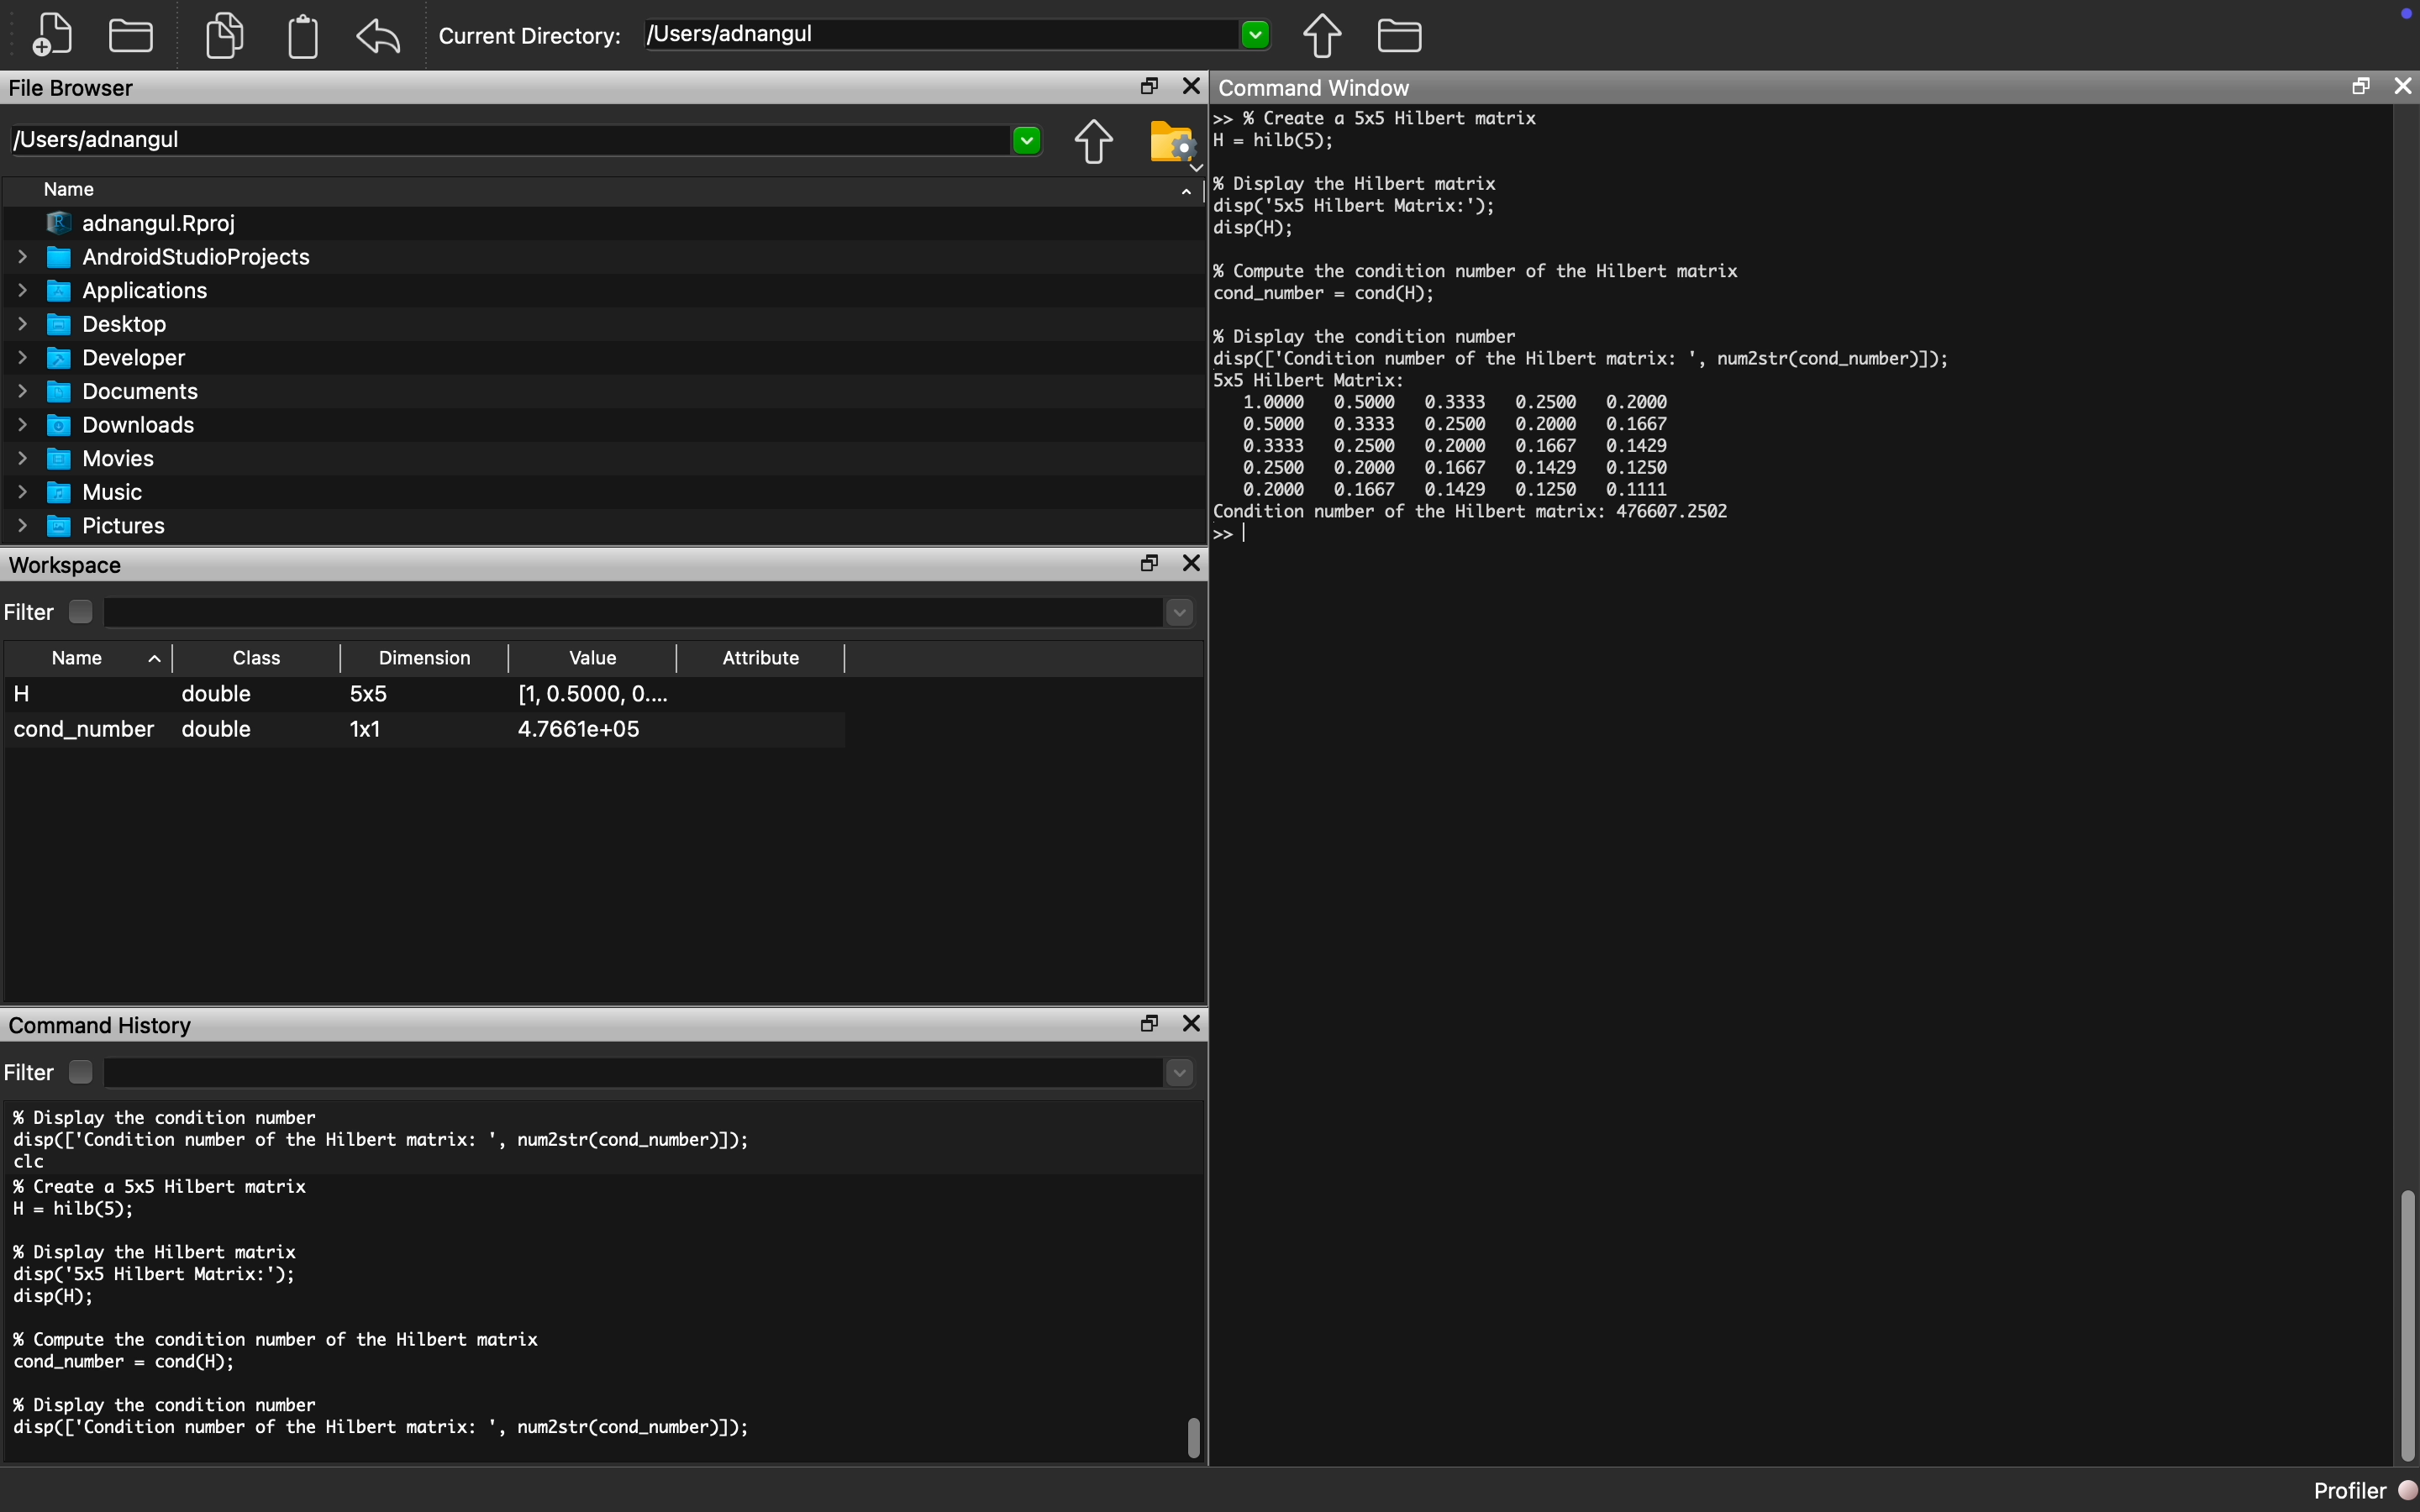  What do you see at coordinates (1400, 37) in the screenshot?
I see `Folder` at bounding box center [1400, 37].